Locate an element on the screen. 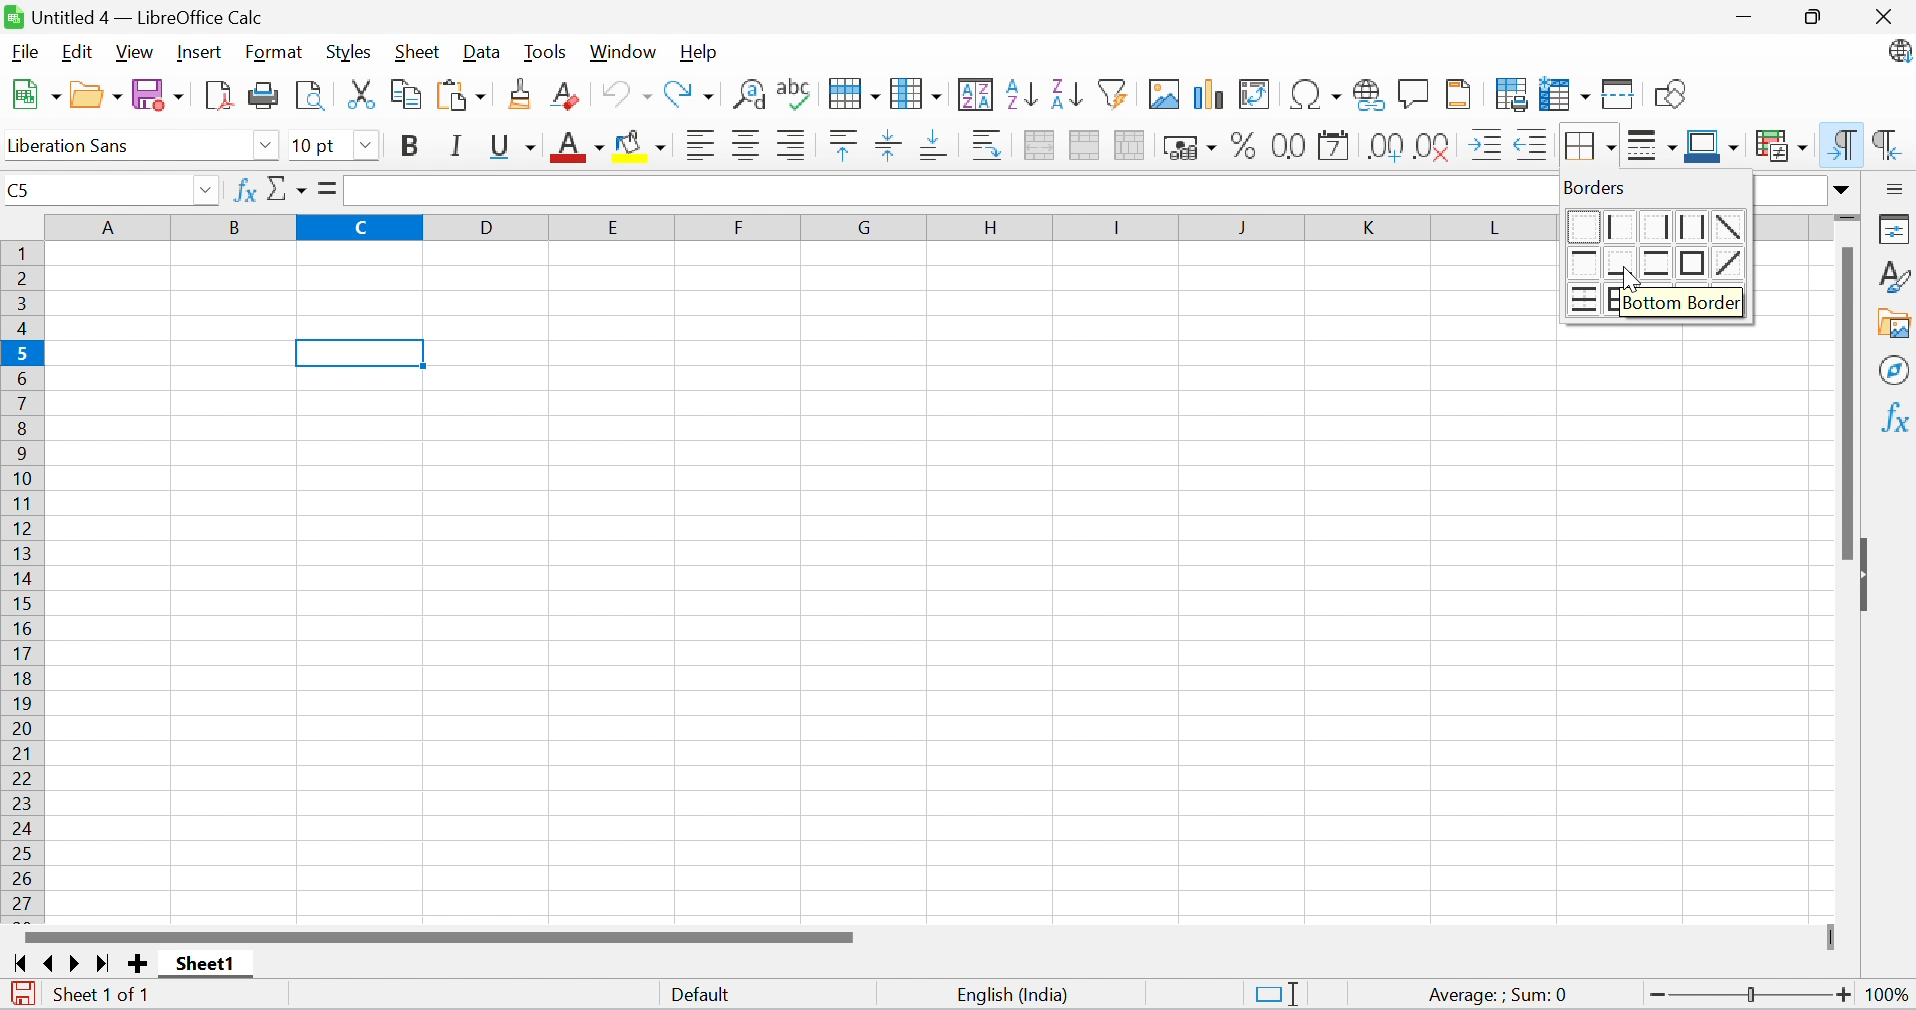 This screenshot has width=1916, height=1010. Row number is located at coordinates (23, 581).